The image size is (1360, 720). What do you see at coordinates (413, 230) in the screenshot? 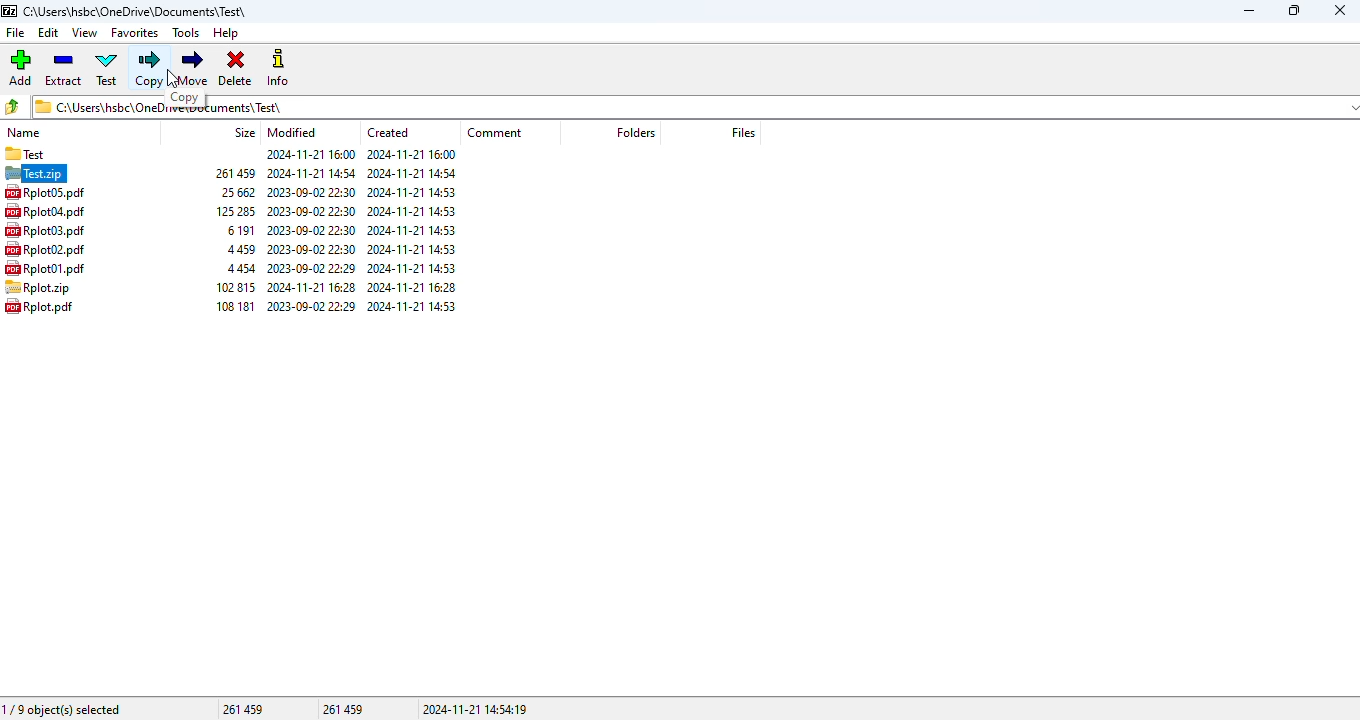
I see `created date & time` at bounding box center [413, 230].